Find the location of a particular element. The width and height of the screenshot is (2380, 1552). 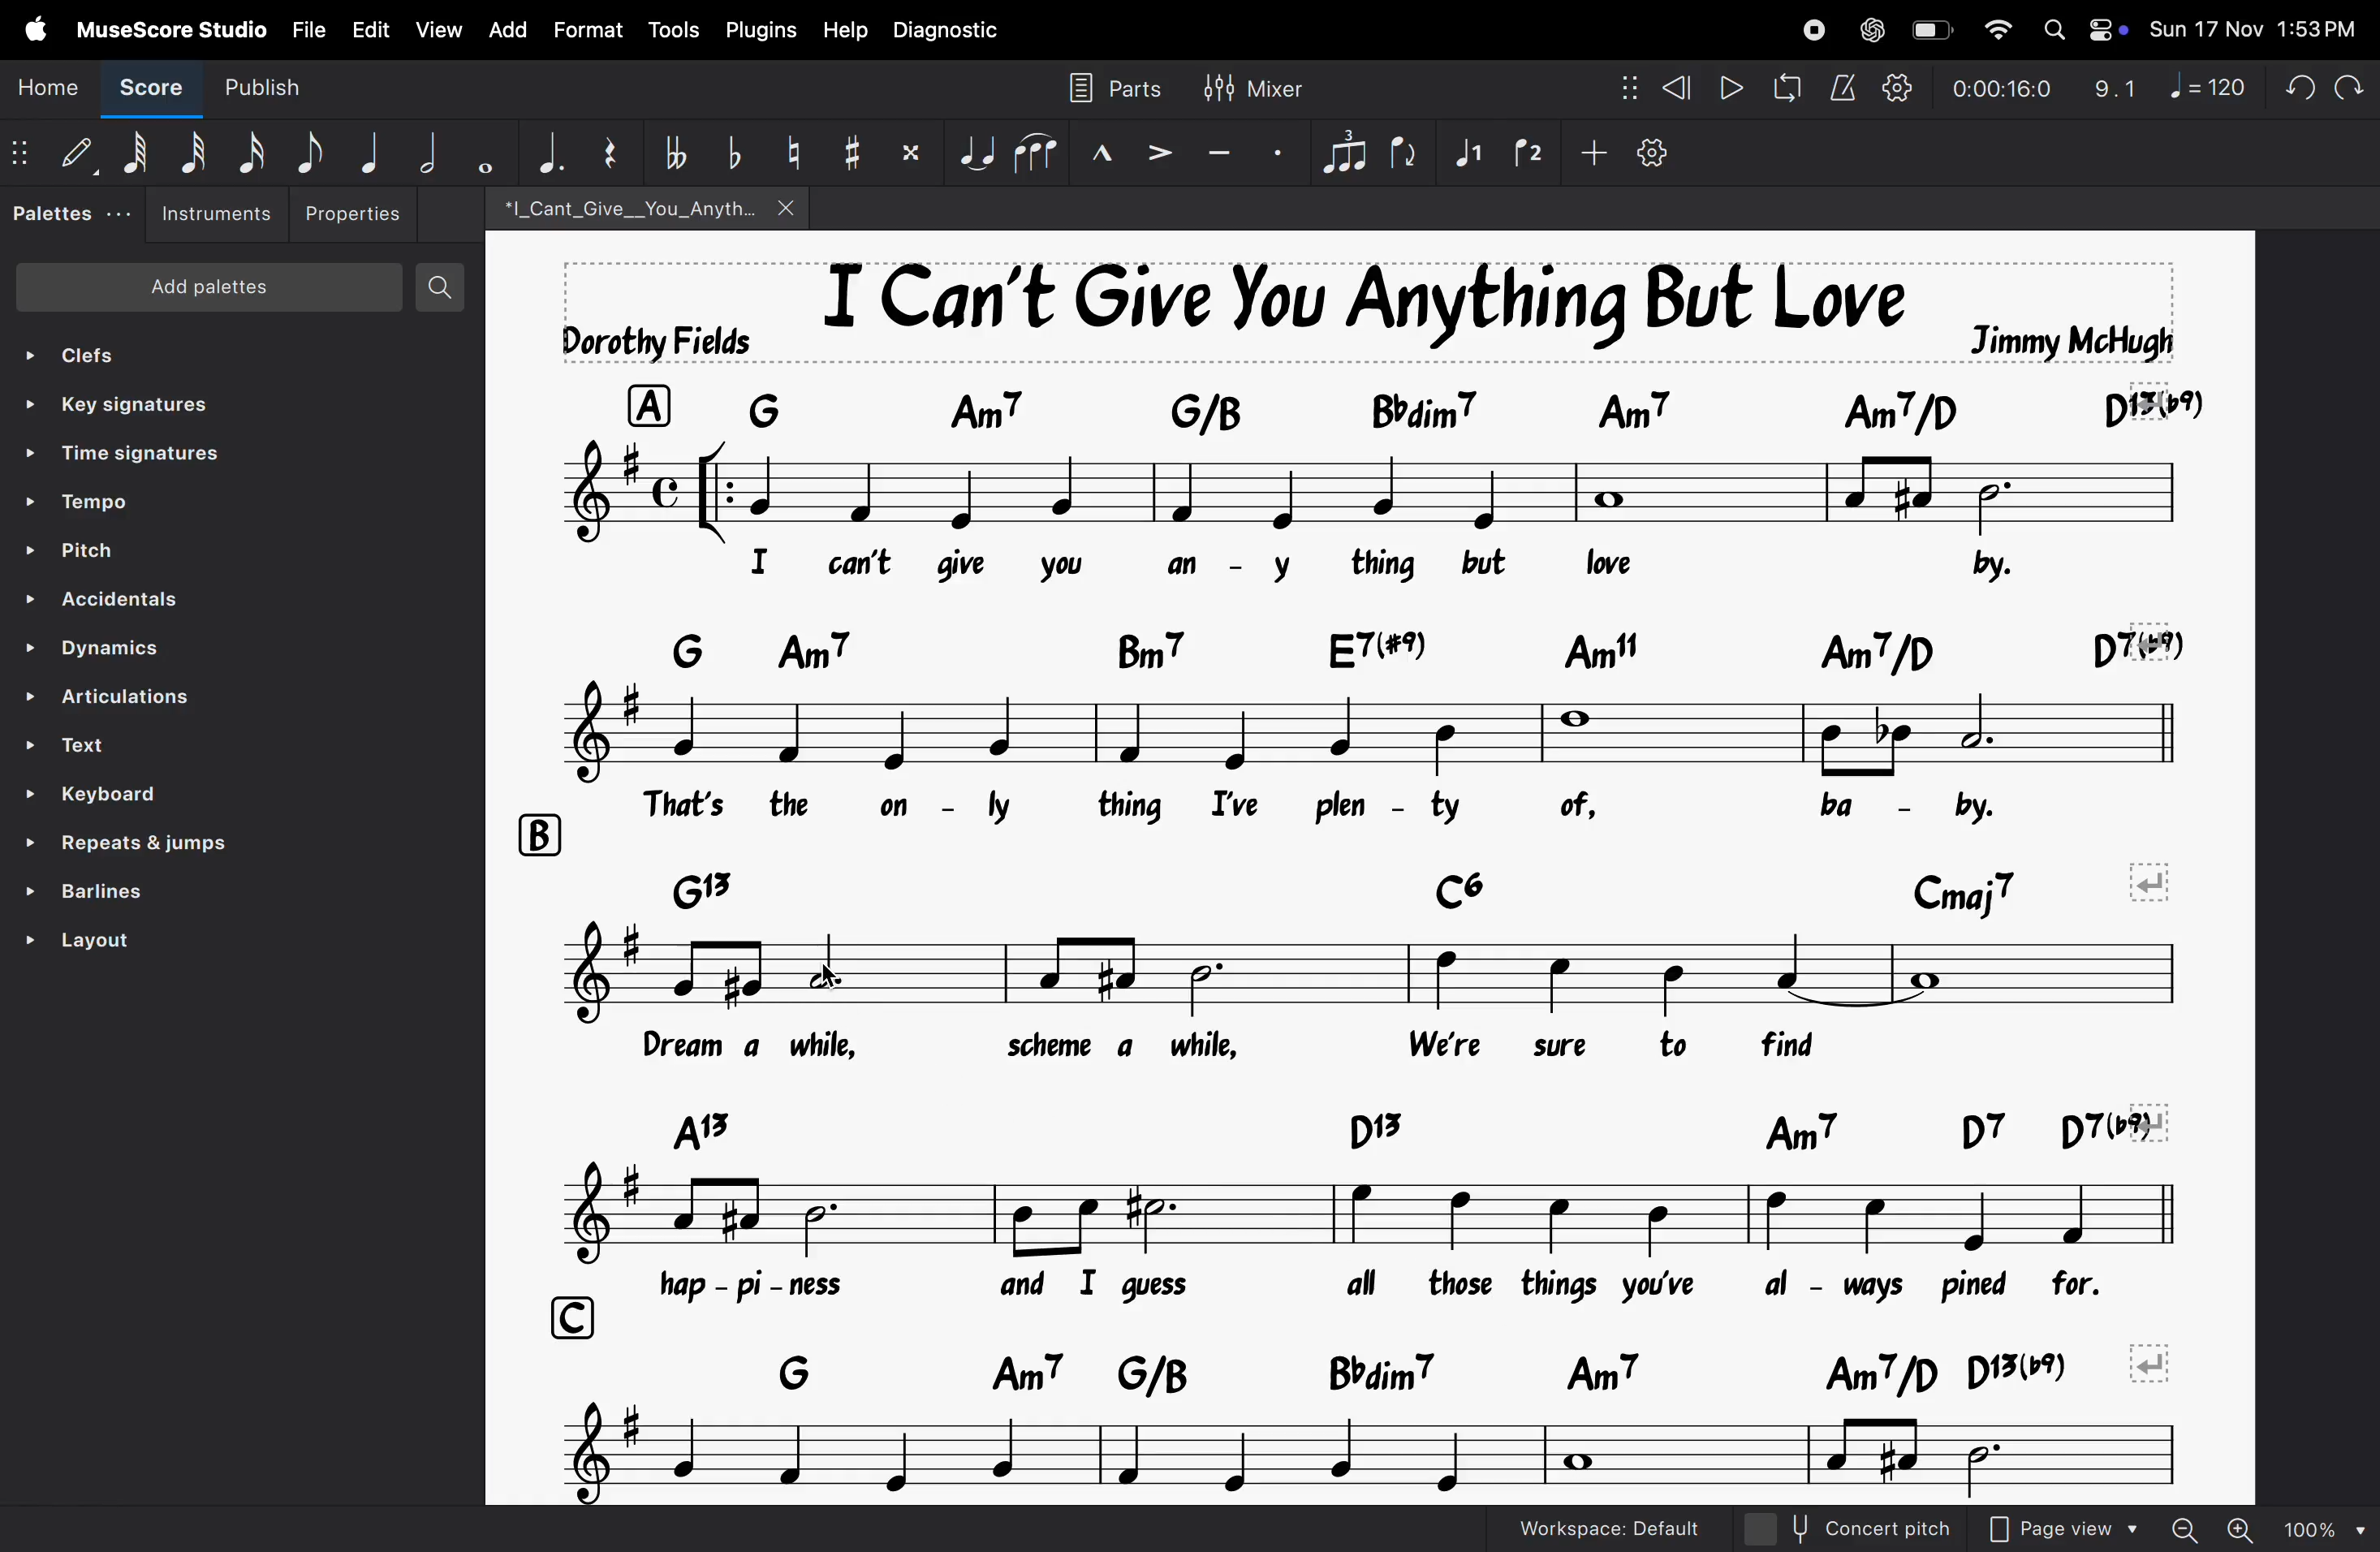

publish is located at coordinates (270, 91).